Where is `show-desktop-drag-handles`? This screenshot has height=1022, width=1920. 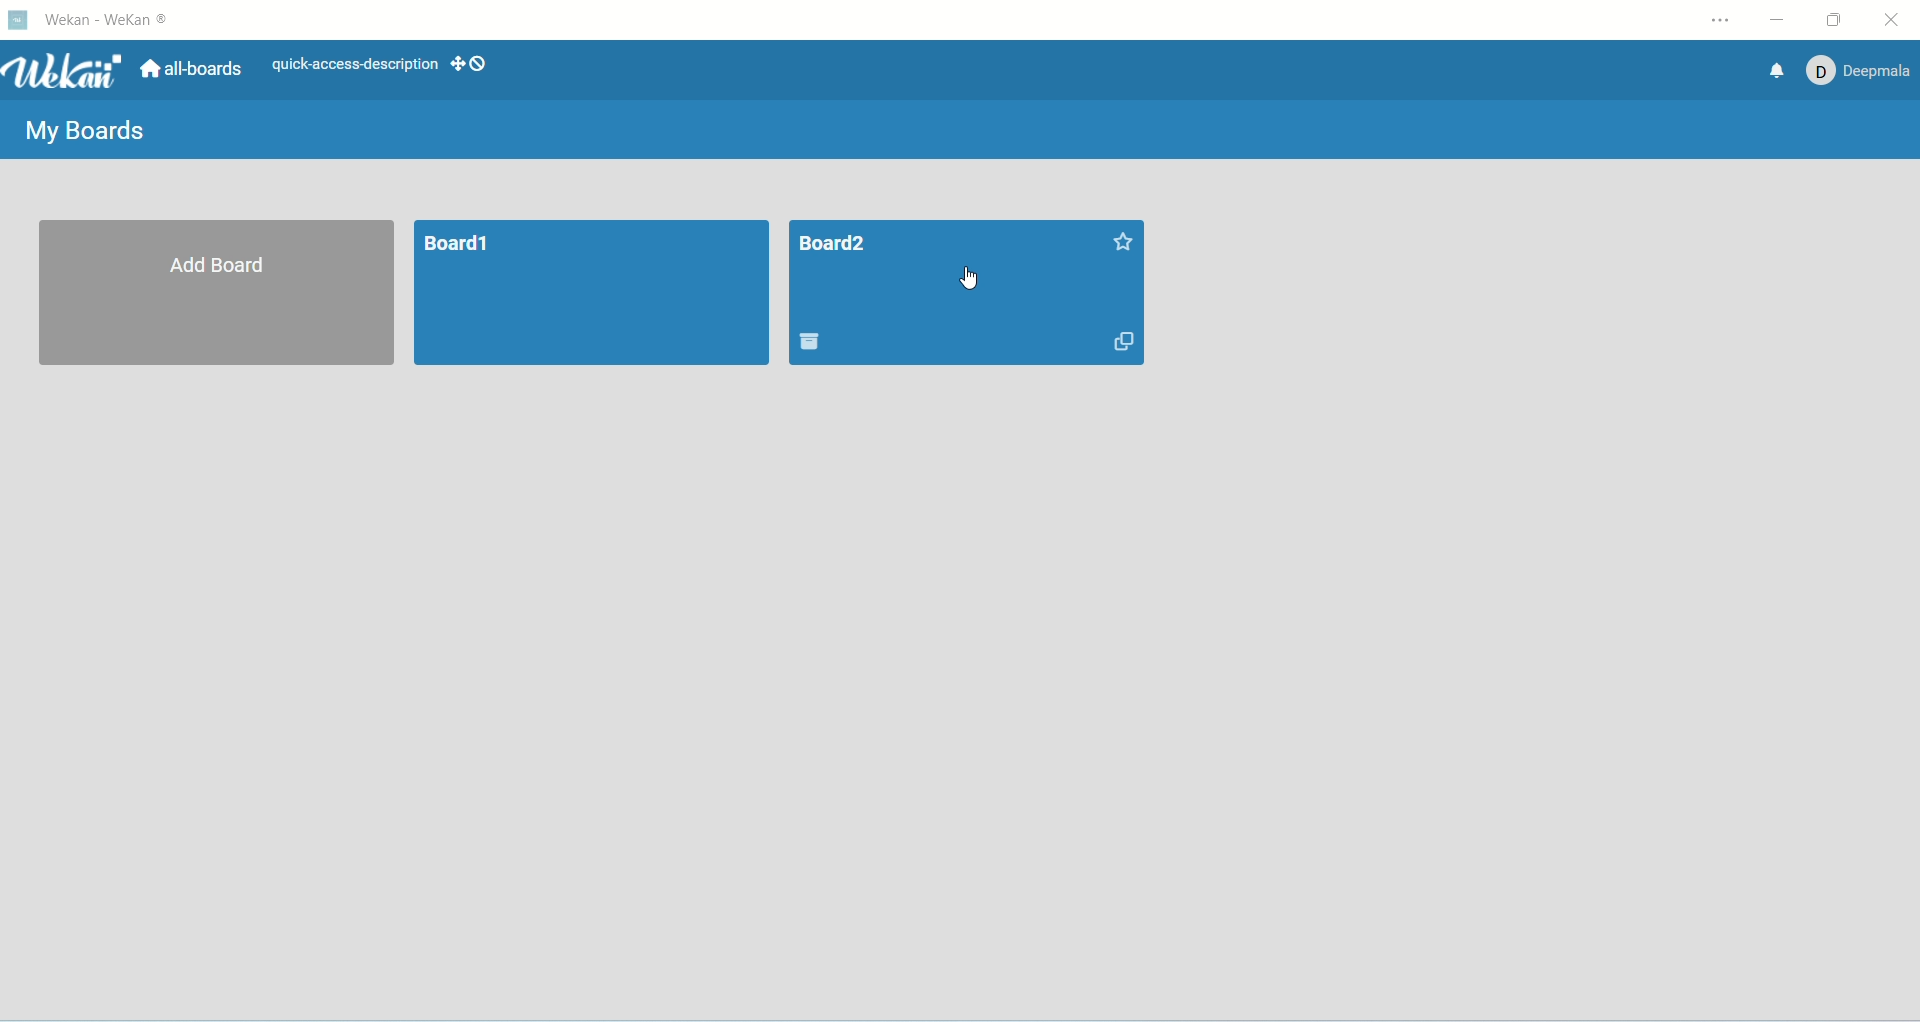
show-desktop-drag-handles is located at coordinates (473, 65).